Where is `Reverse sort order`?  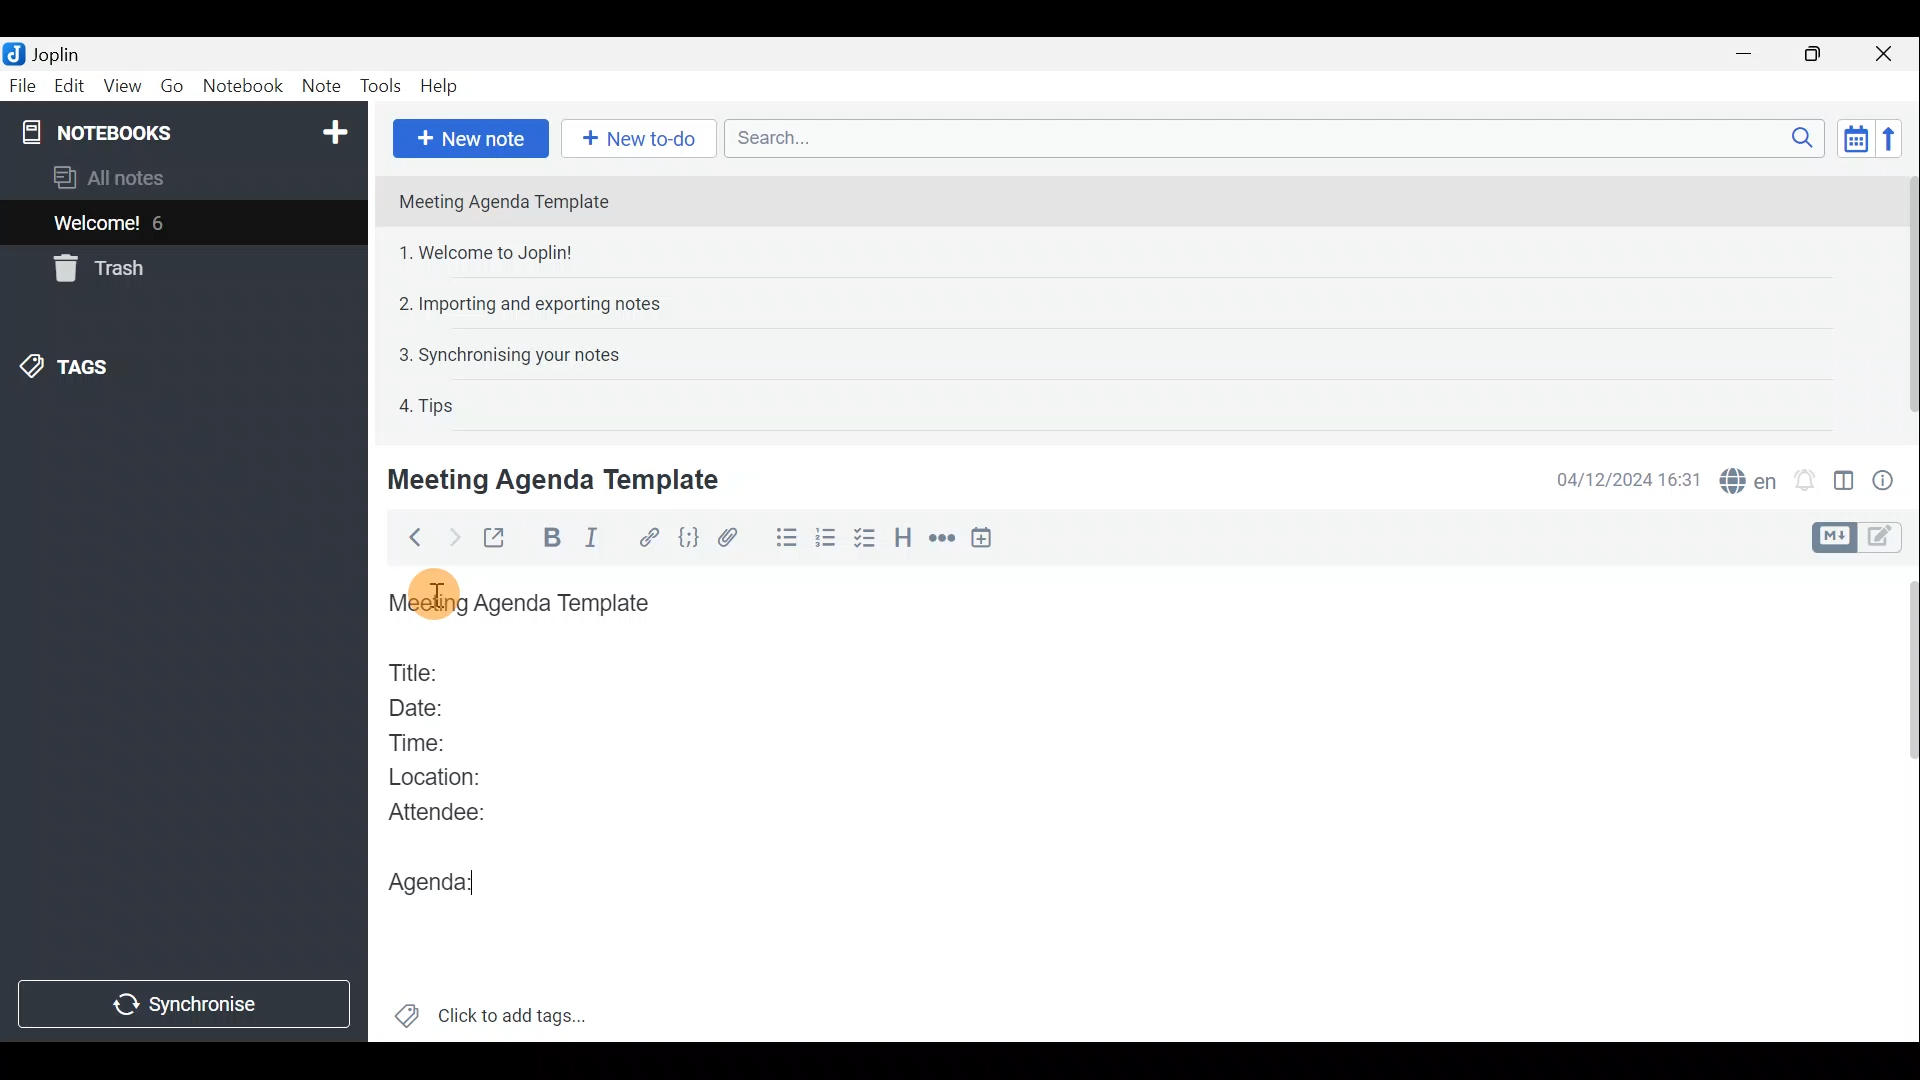
Reverse sort order is located at coordinates (1888, 139).